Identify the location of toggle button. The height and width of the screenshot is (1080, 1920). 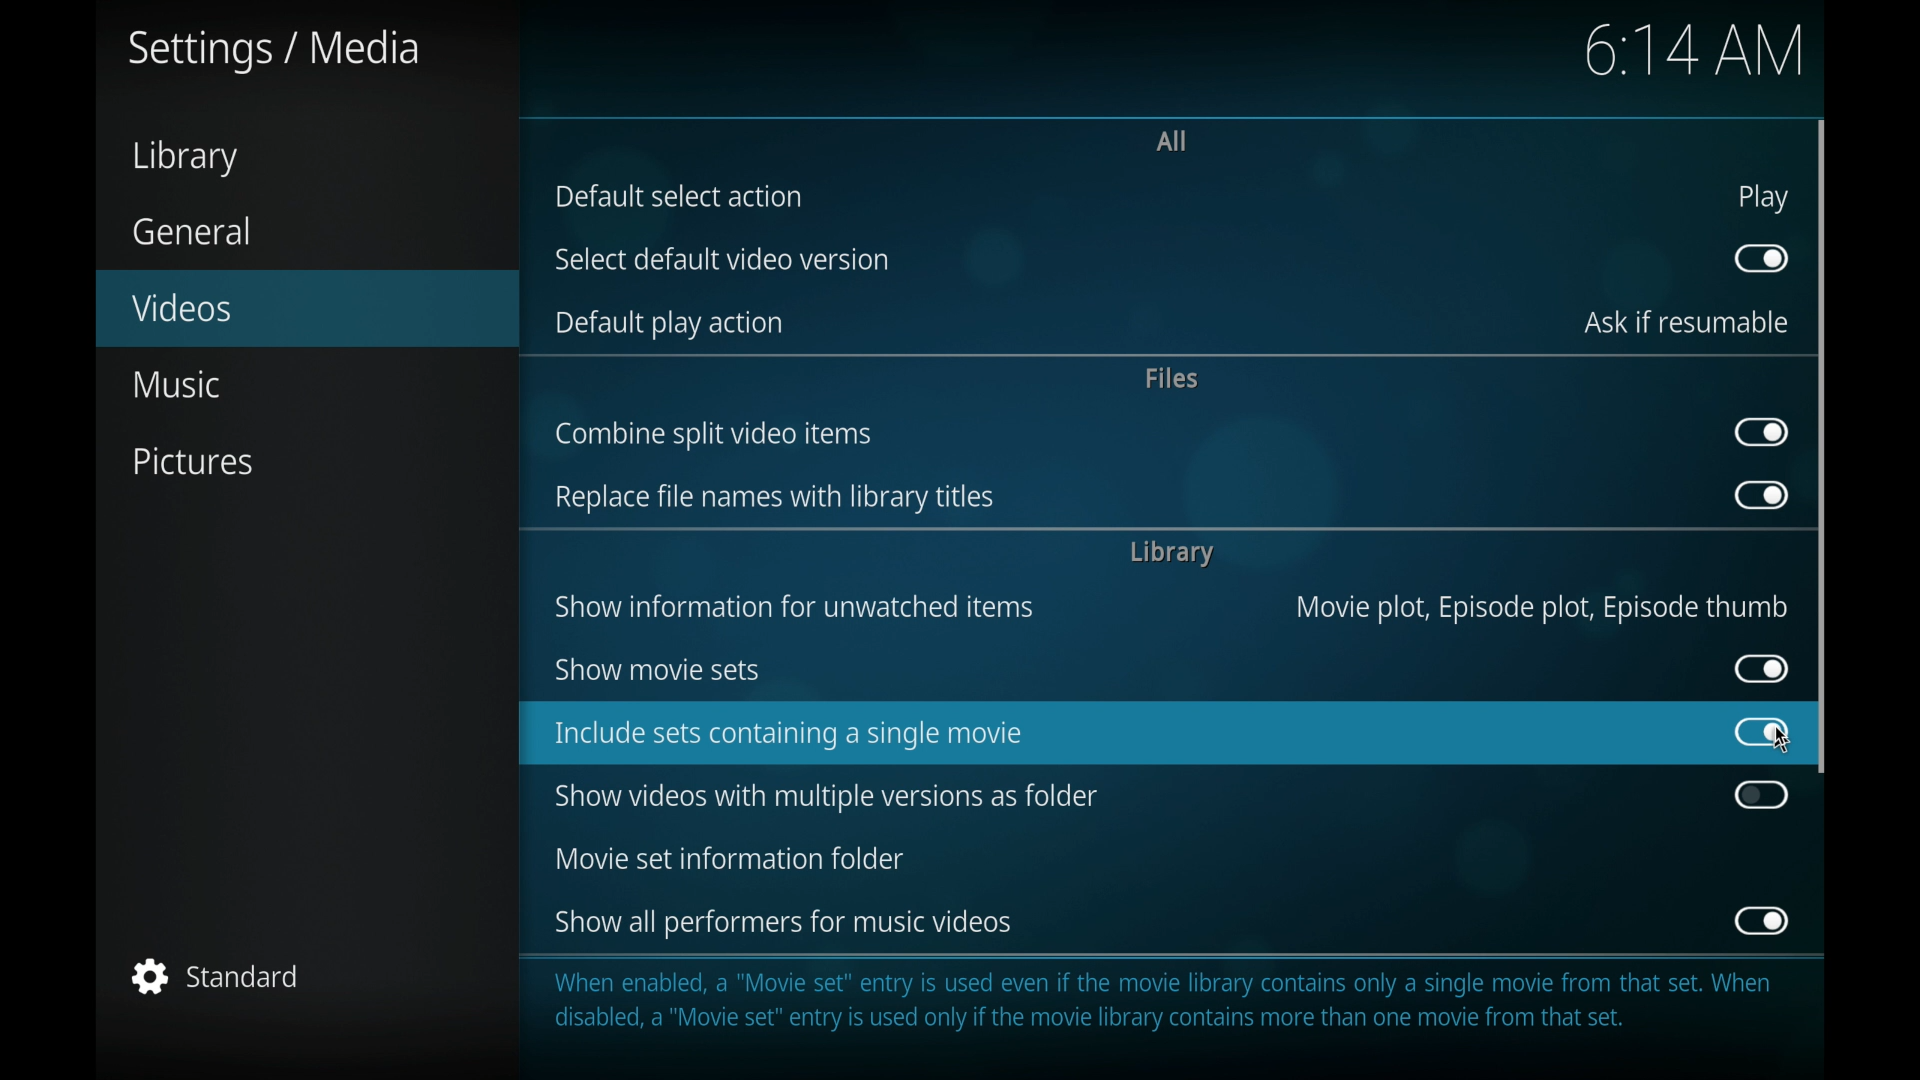
(1760, 920).